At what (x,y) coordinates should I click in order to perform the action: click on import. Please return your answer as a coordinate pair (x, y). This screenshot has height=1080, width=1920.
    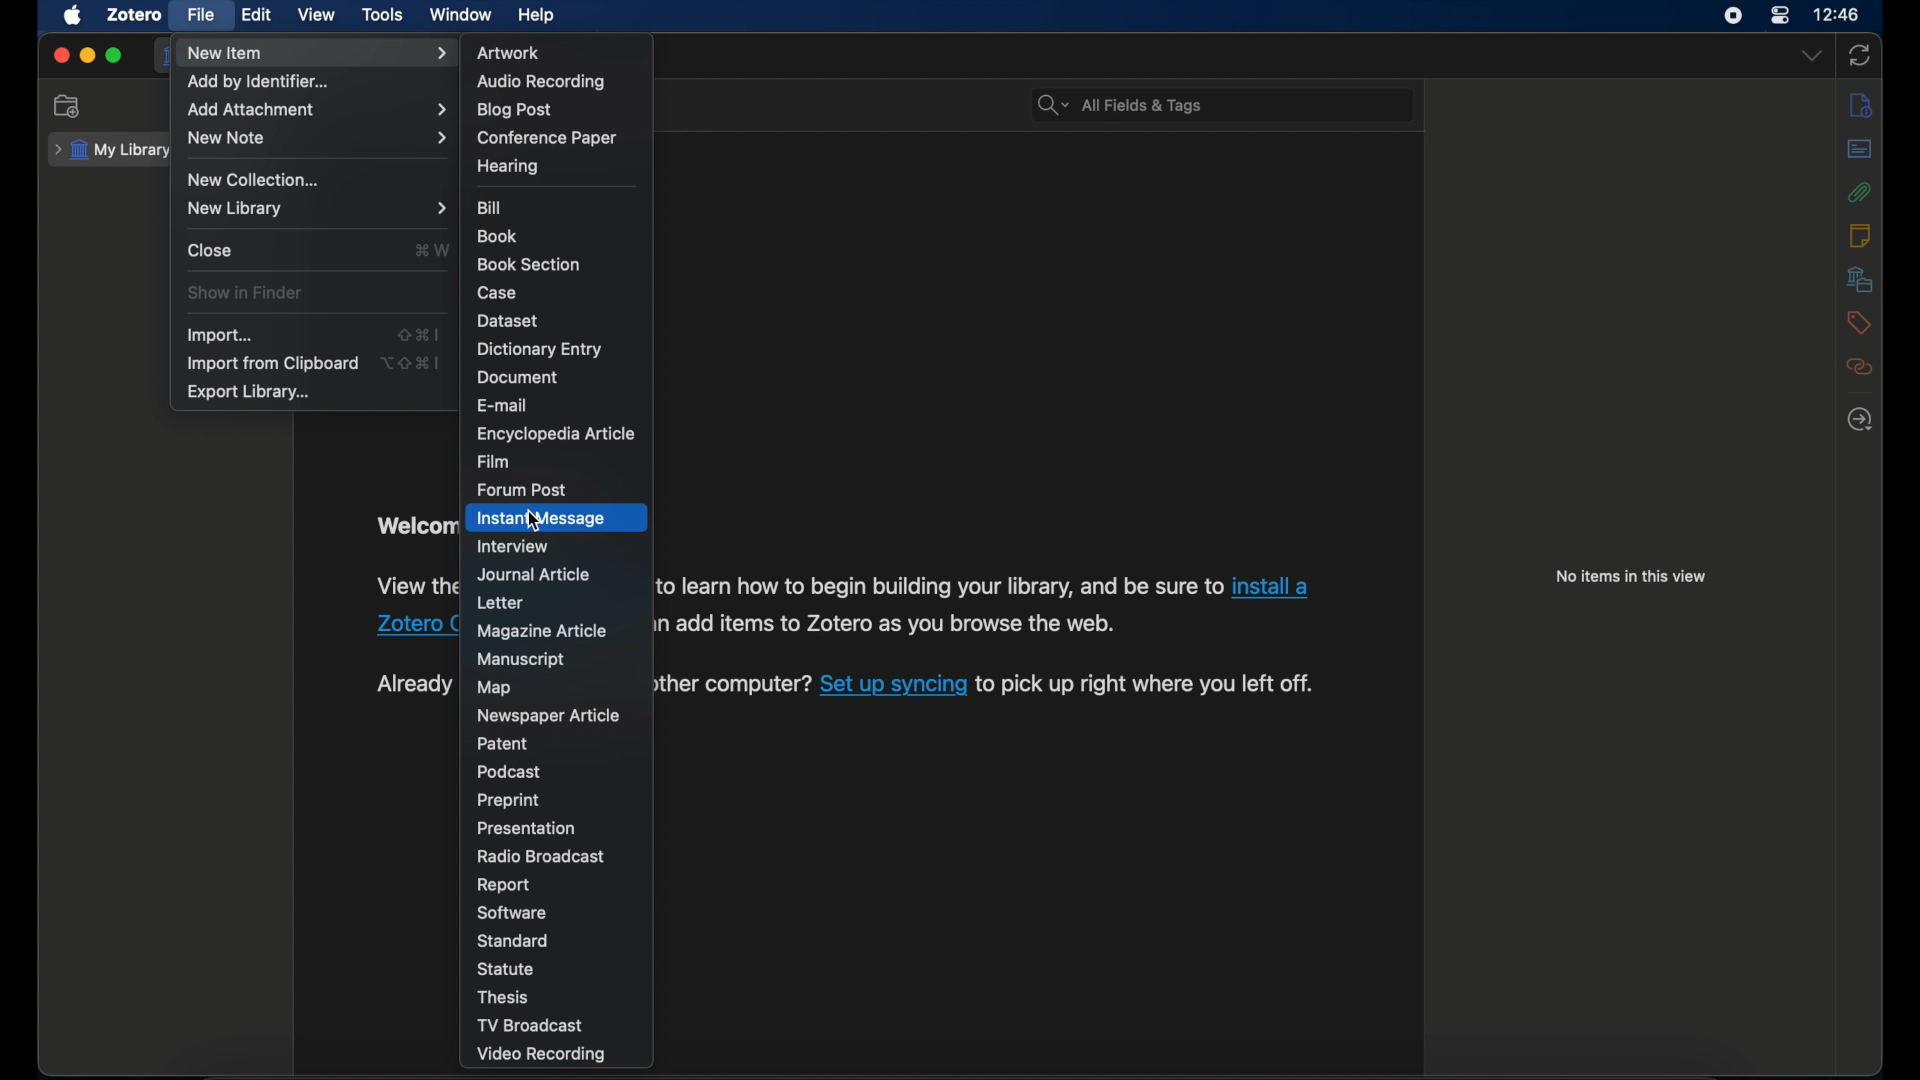
    Looking at the image, I should click on (220, 335).